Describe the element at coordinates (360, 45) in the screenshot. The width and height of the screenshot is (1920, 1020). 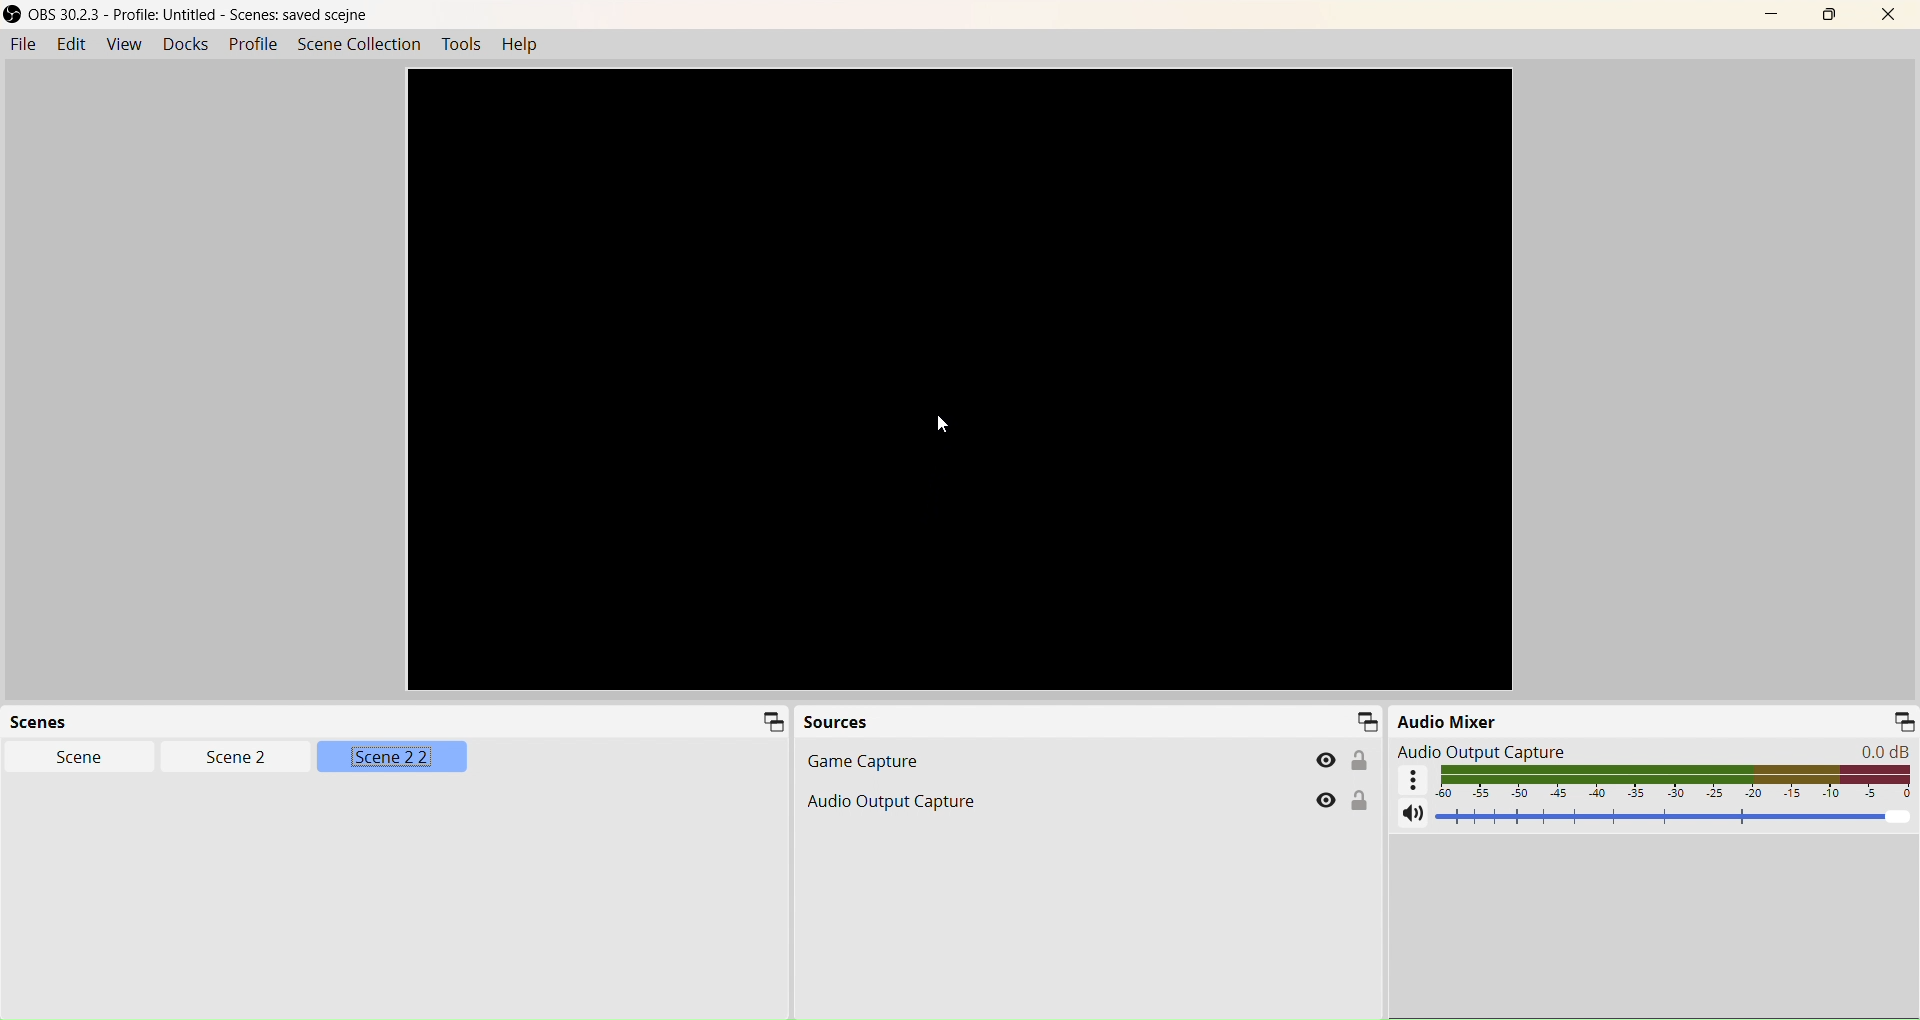
I see `Scene Collection` at that location.